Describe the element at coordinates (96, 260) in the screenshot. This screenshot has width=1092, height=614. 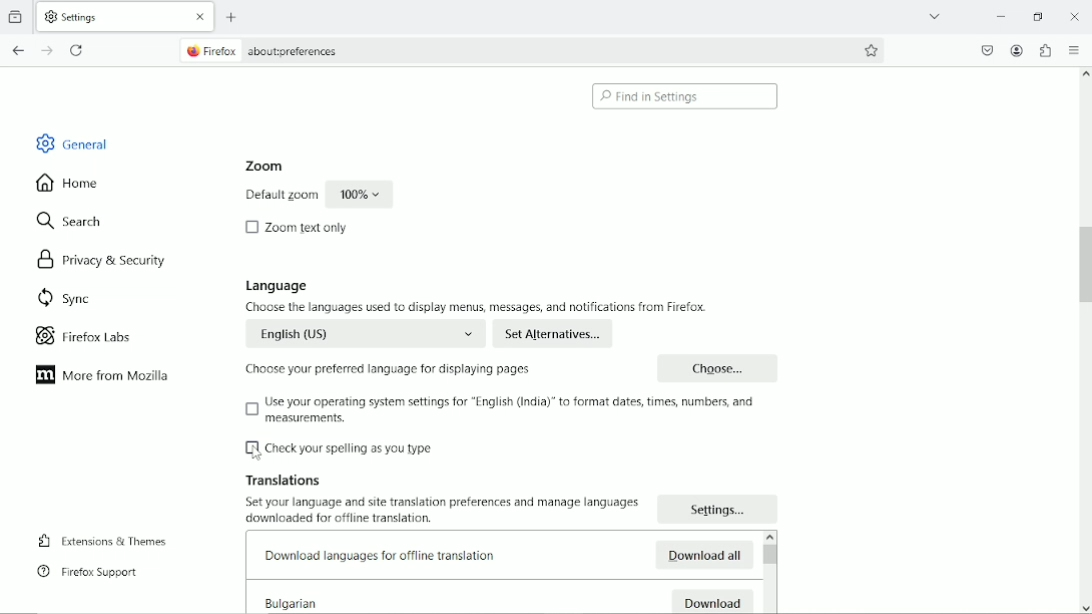
I see `Privacy & security` at that location.